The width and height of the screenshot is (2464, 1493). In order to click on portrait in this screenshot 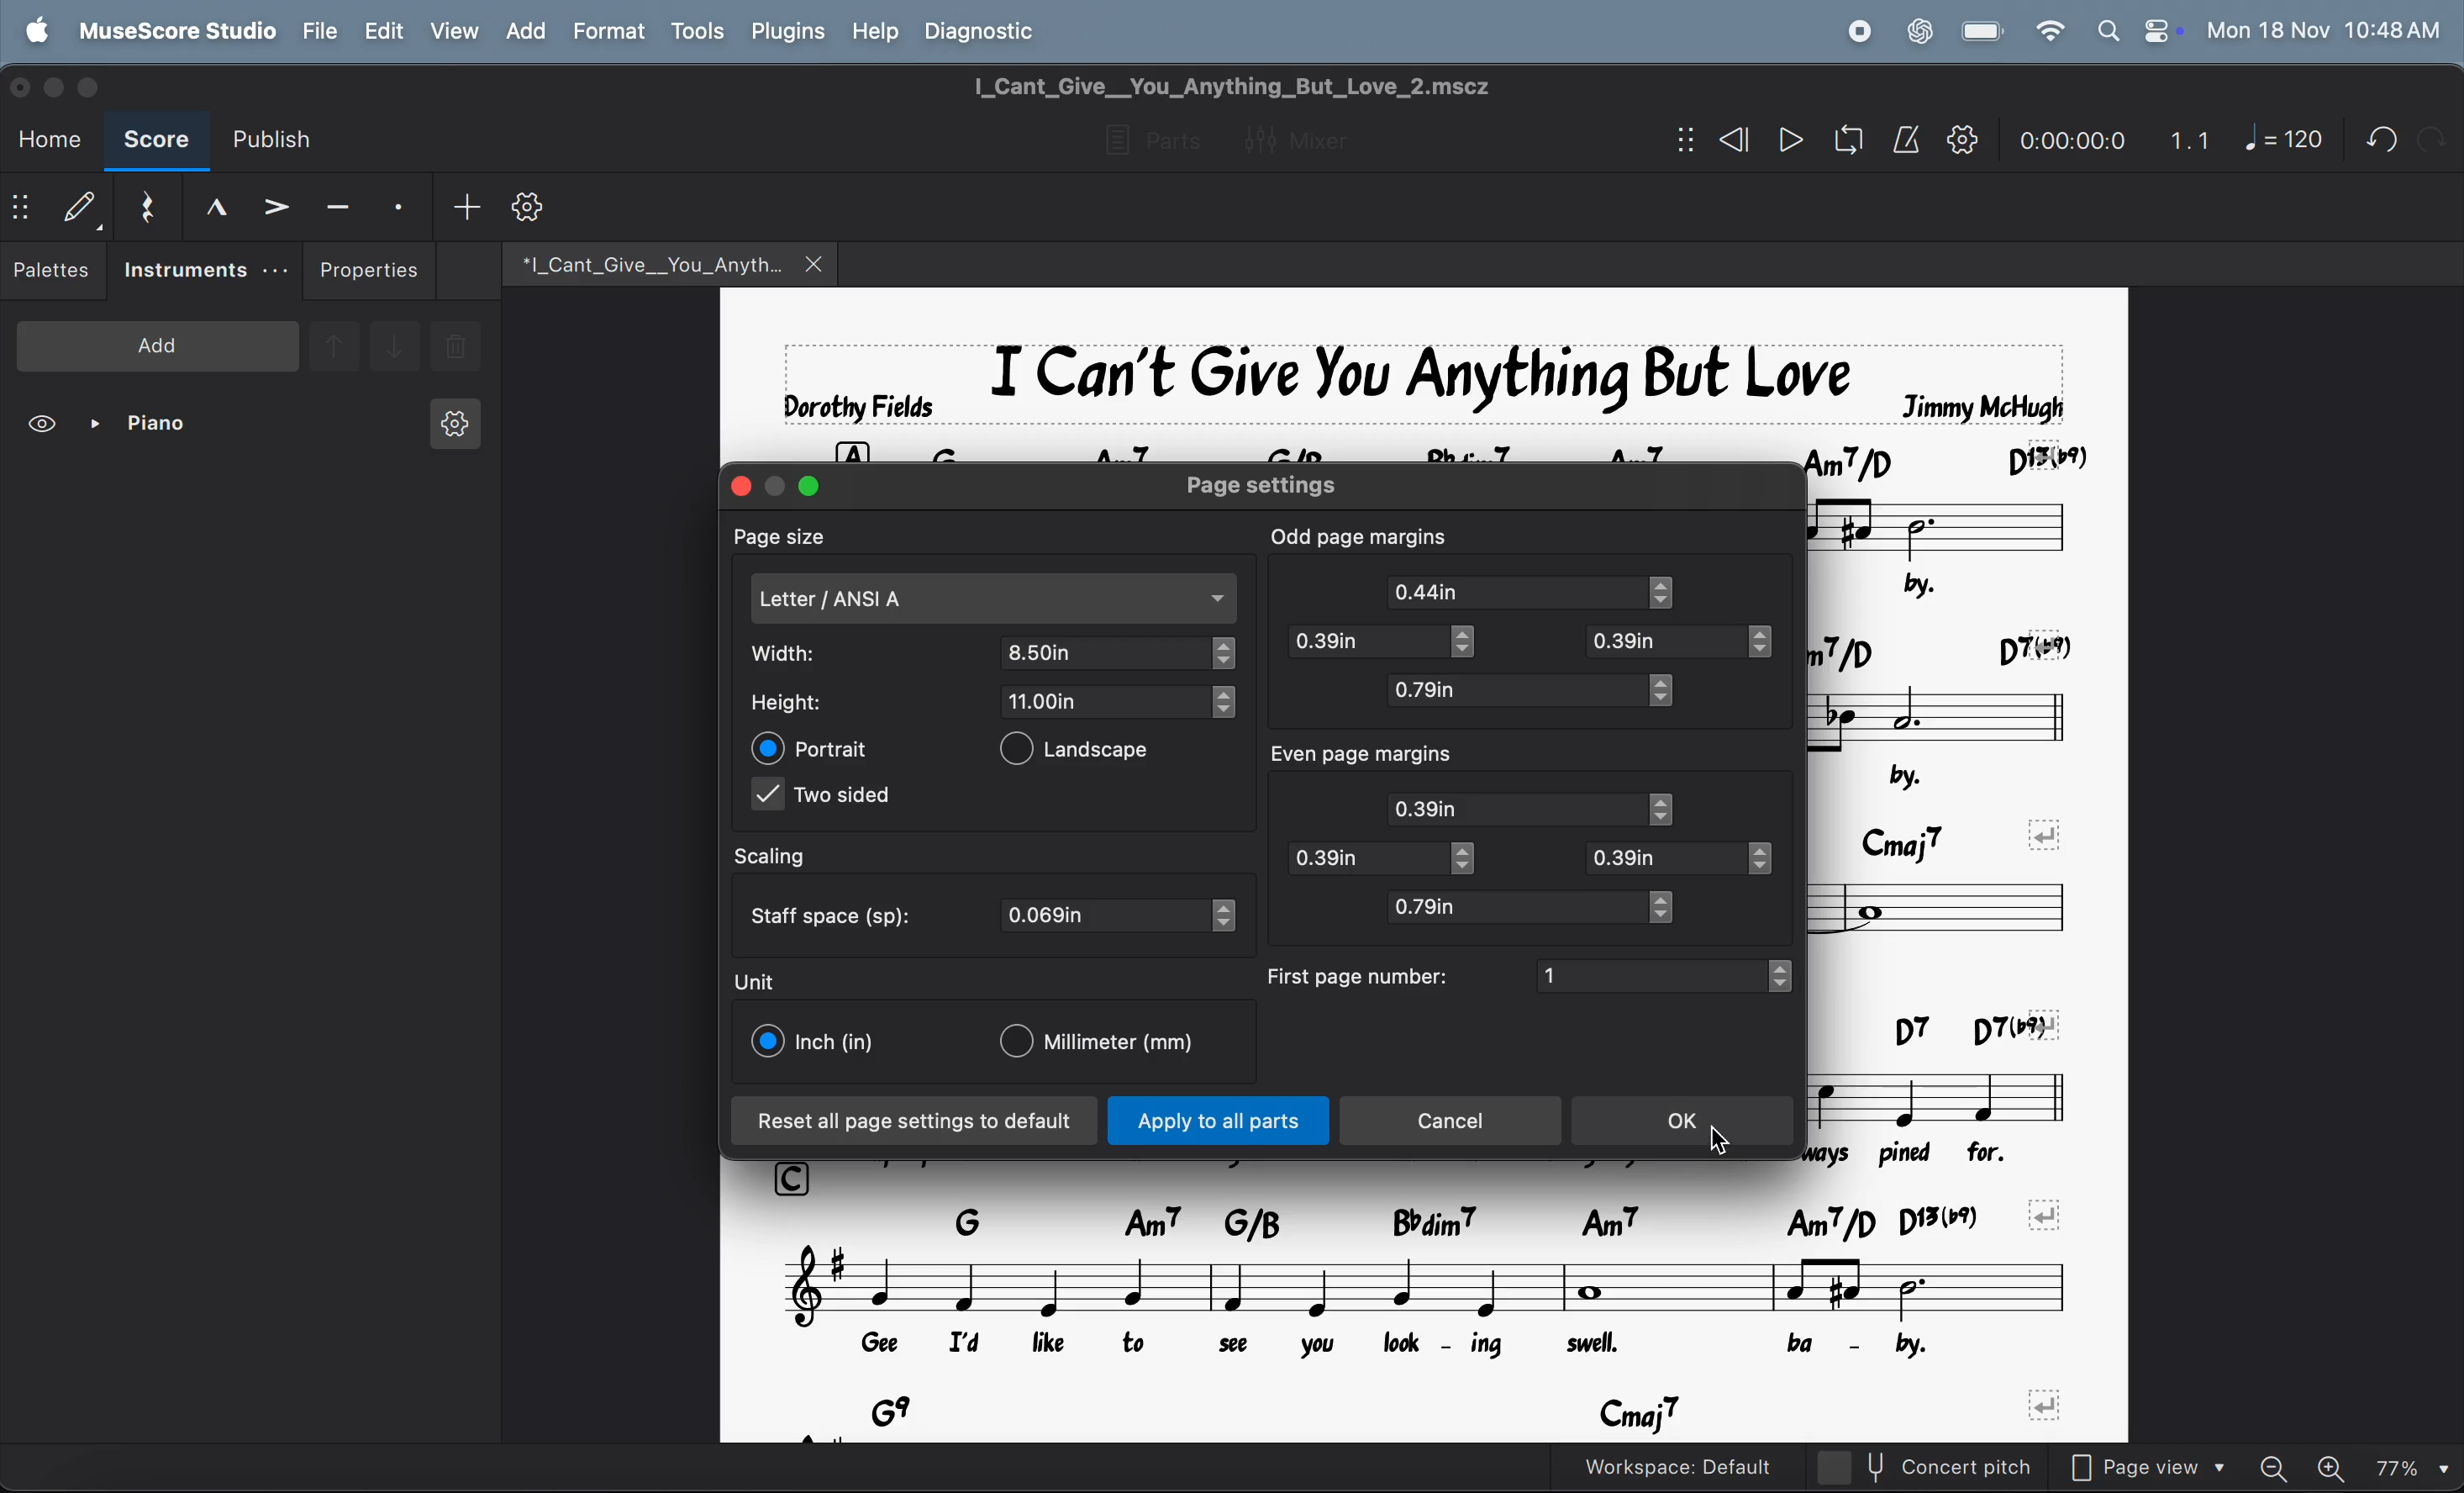, I will do `click(814, 748)`.